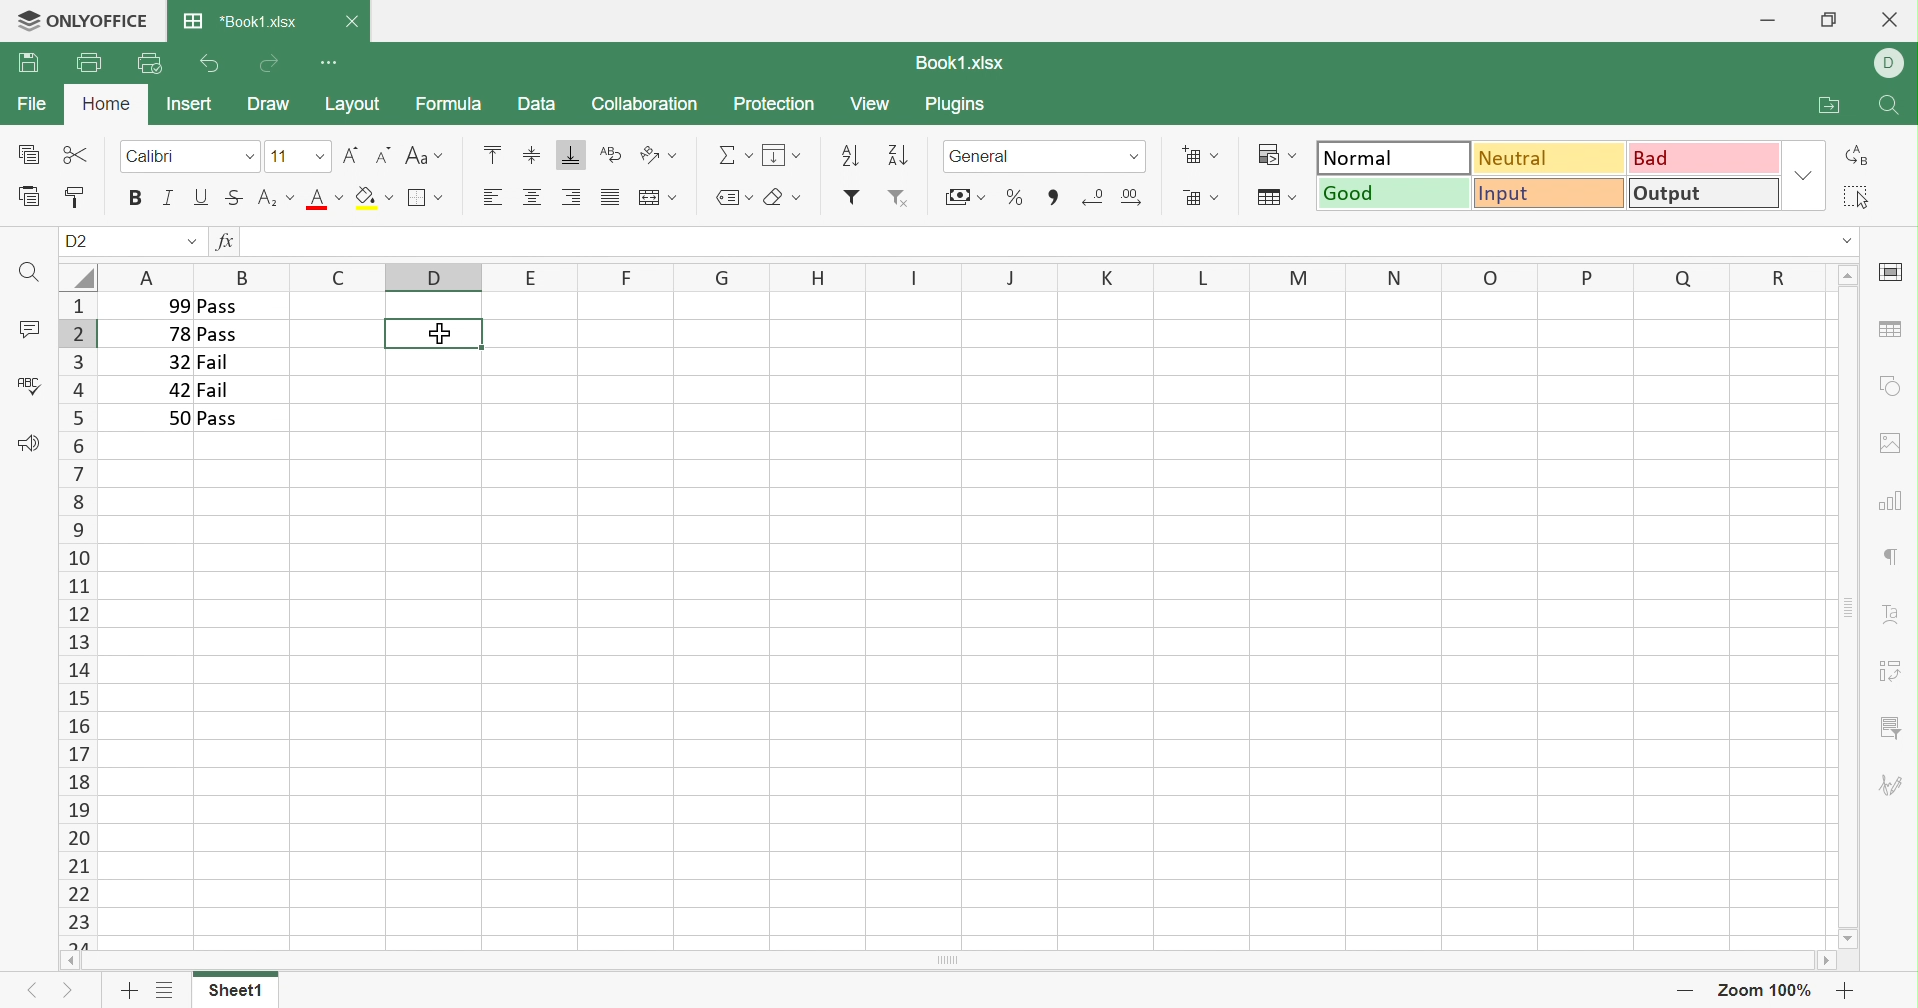 This screenshot has width=1918, height=1008. I want to click on Increase decimal, so click(1133, 197).